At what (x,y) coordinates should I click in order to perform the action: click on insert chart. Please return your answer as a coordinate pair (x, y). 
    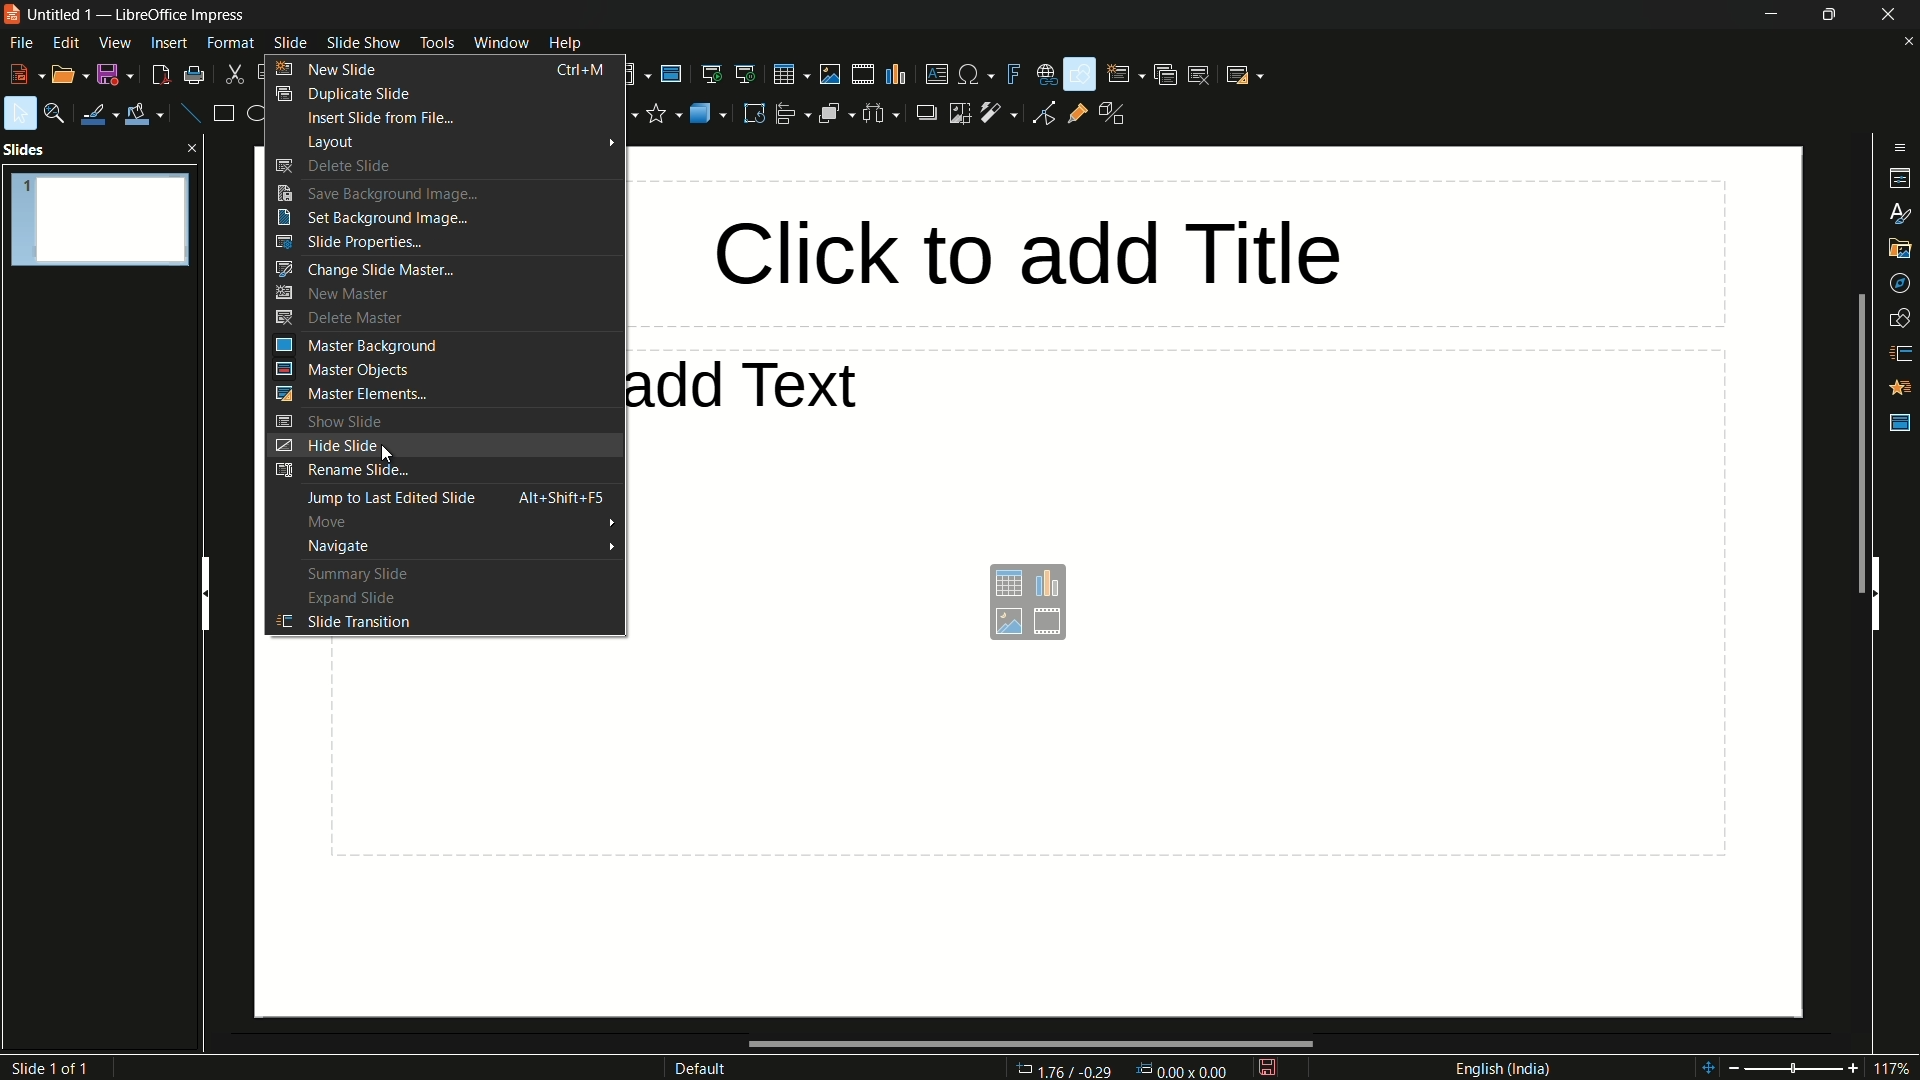
    Looking at the image, I should click on (1047, 584).